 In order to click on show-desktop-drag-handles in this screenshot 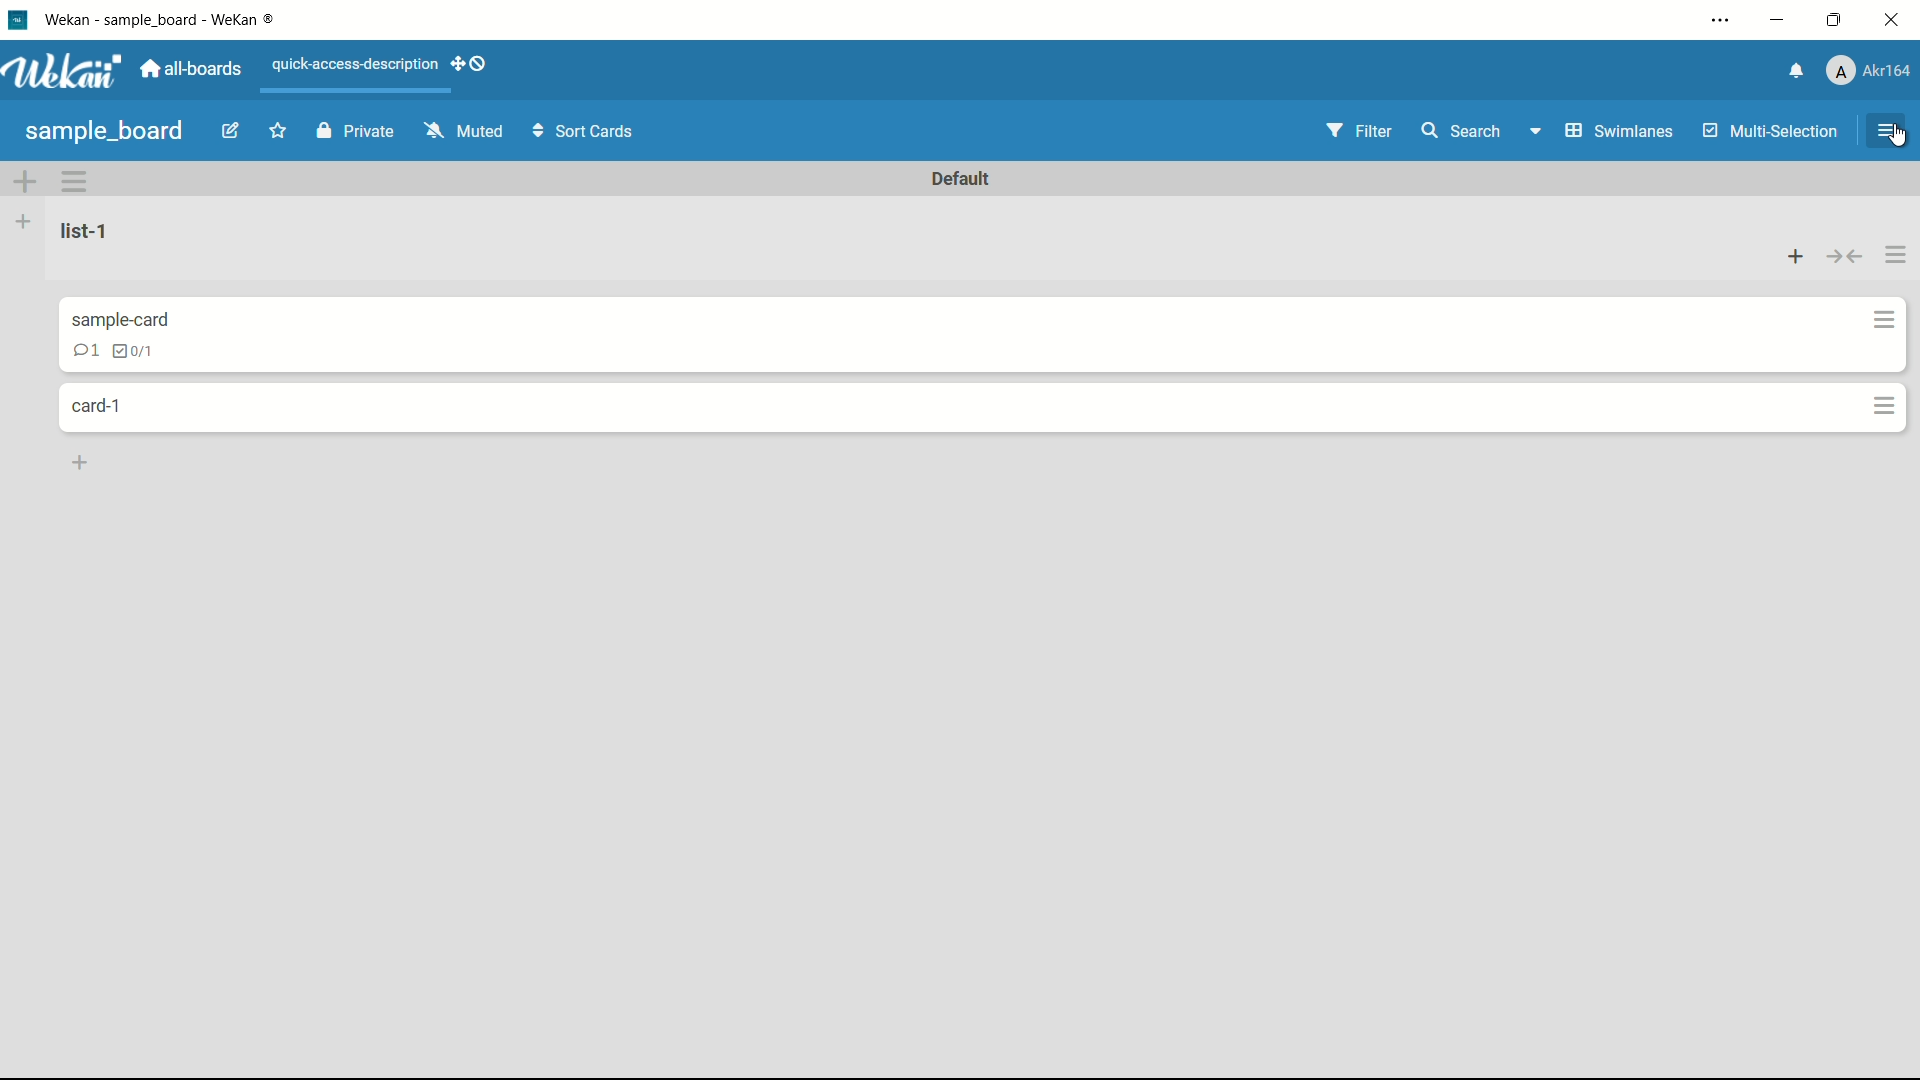, I will do `click(476, 62)`.